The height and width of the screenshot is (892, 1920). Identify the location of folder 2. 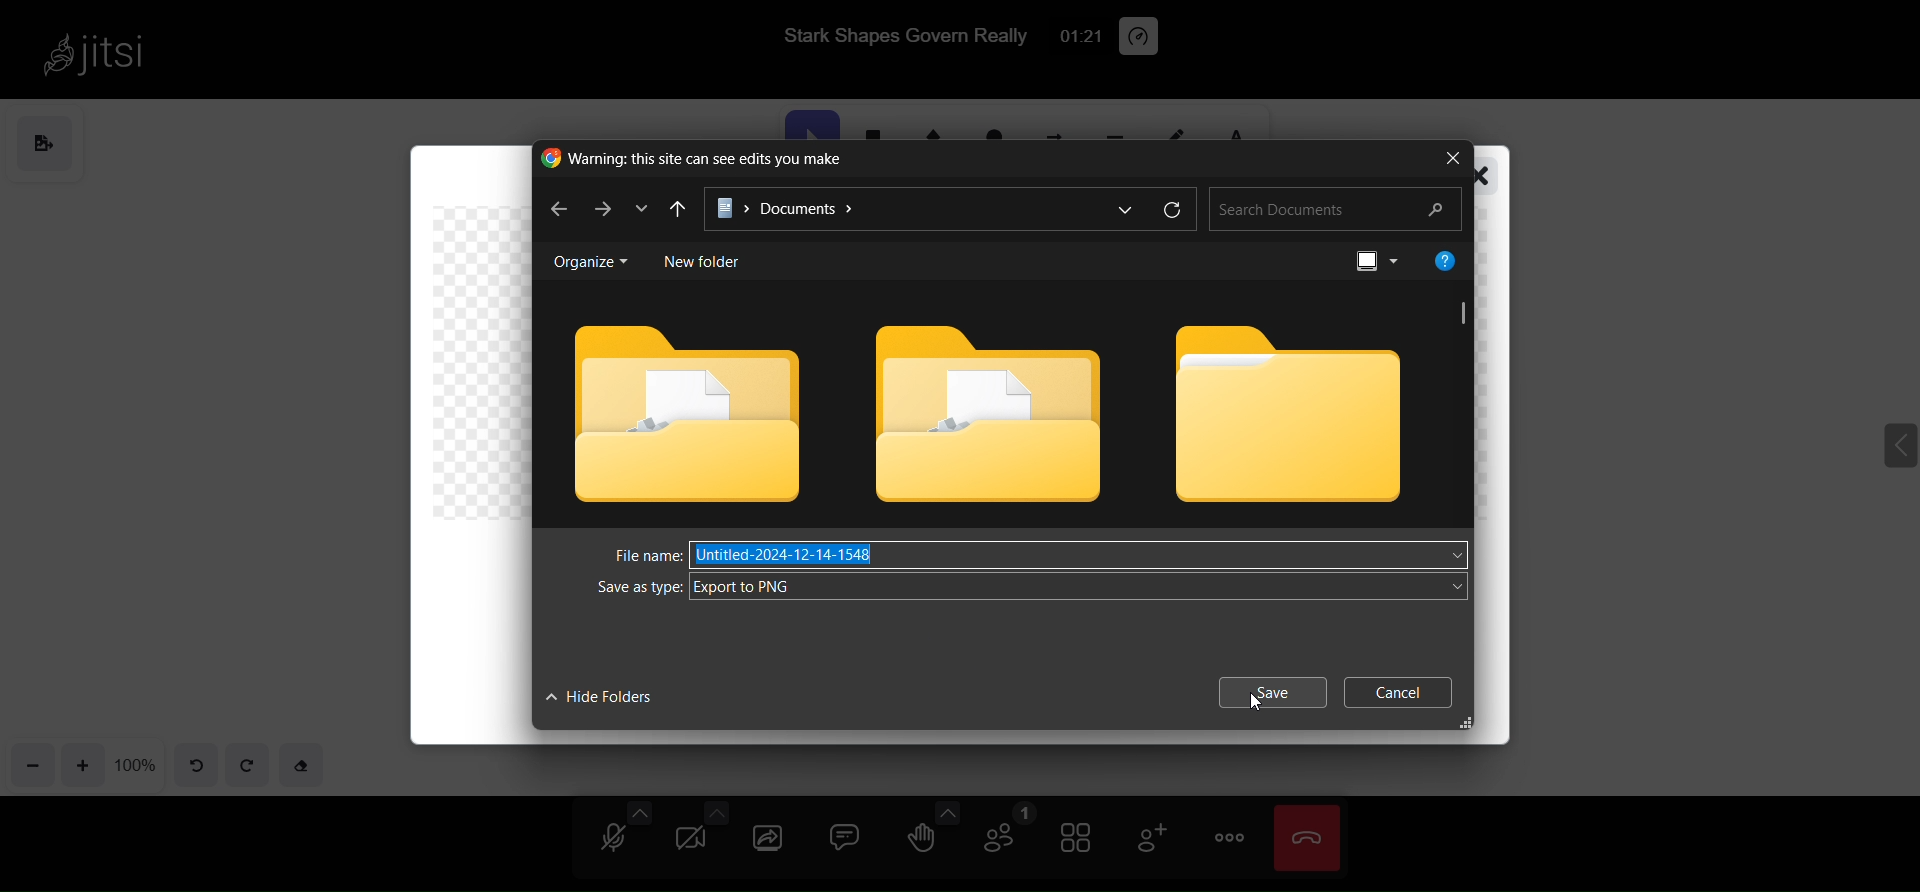
(987, 409).